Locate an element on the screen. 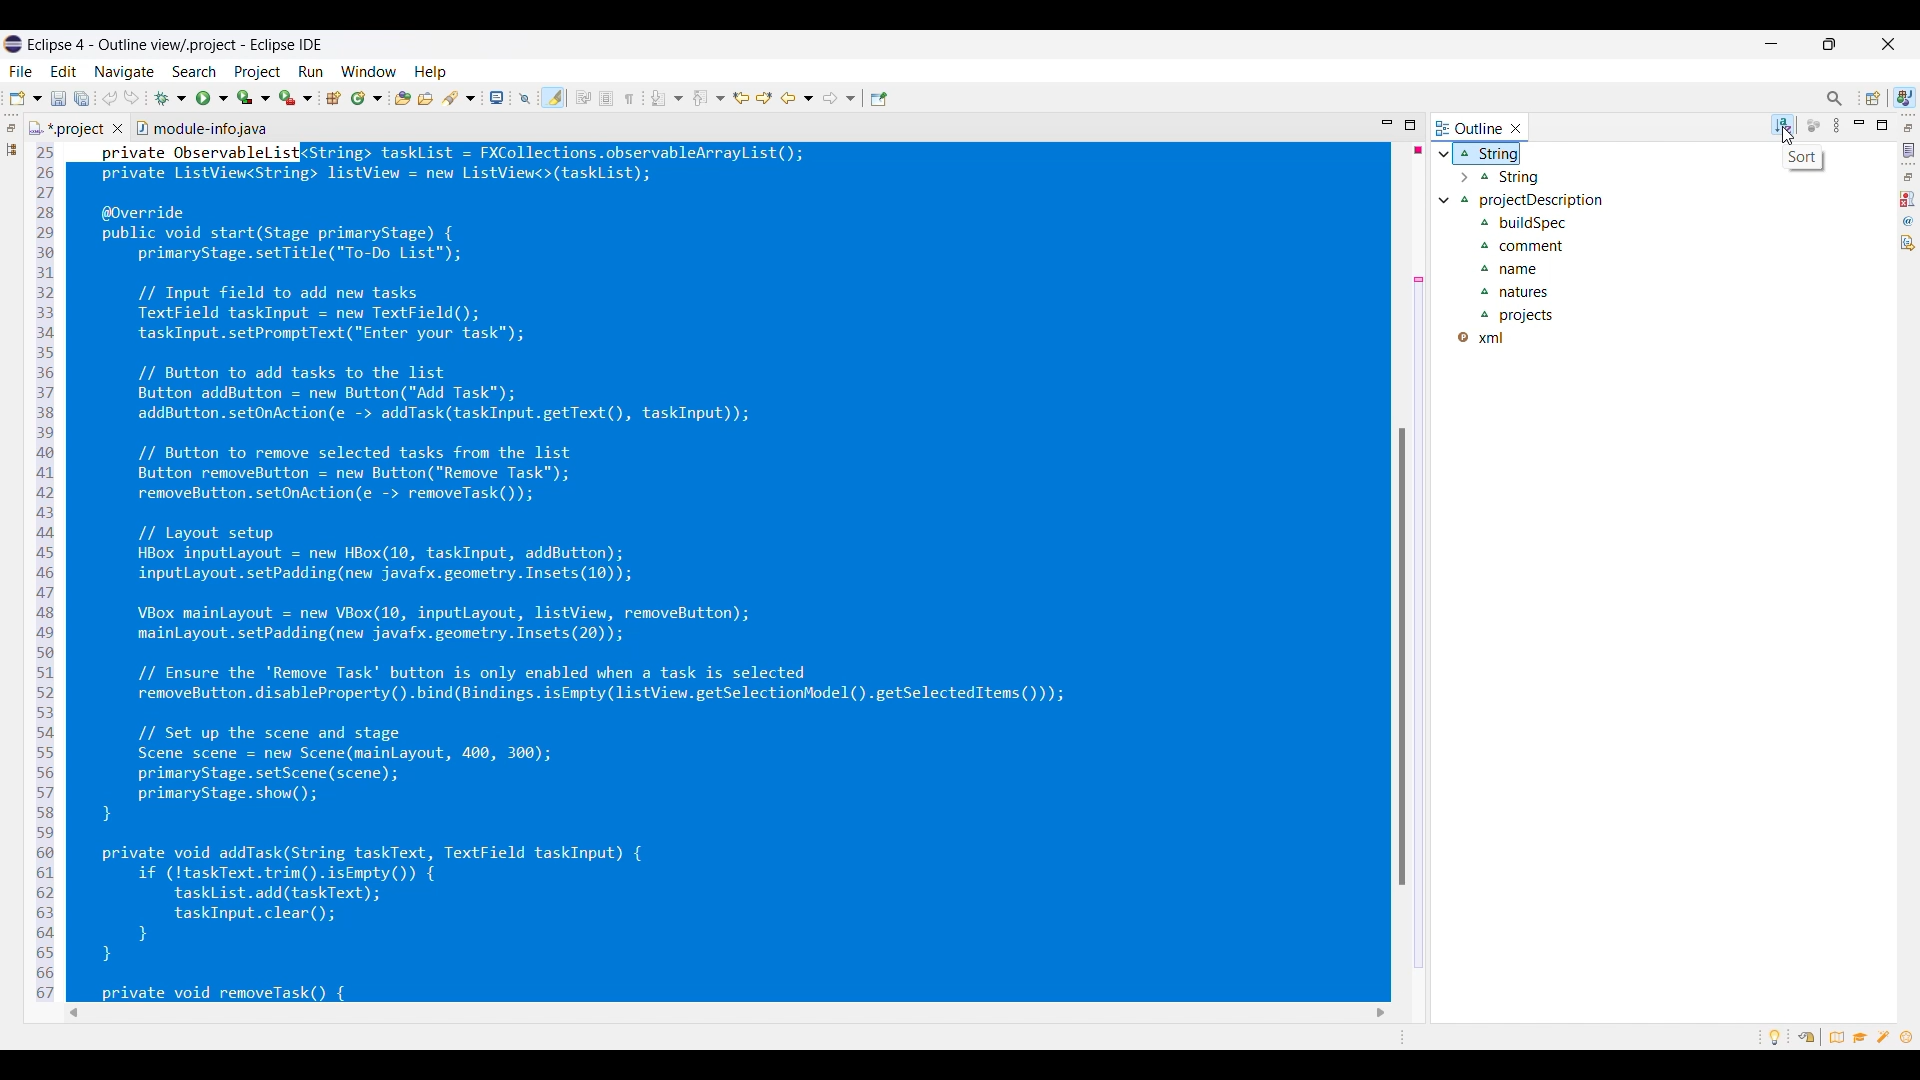 The width and height of the screenshot is (1920, 1080). Restore welcome is located at coordinates (1806, 1037).